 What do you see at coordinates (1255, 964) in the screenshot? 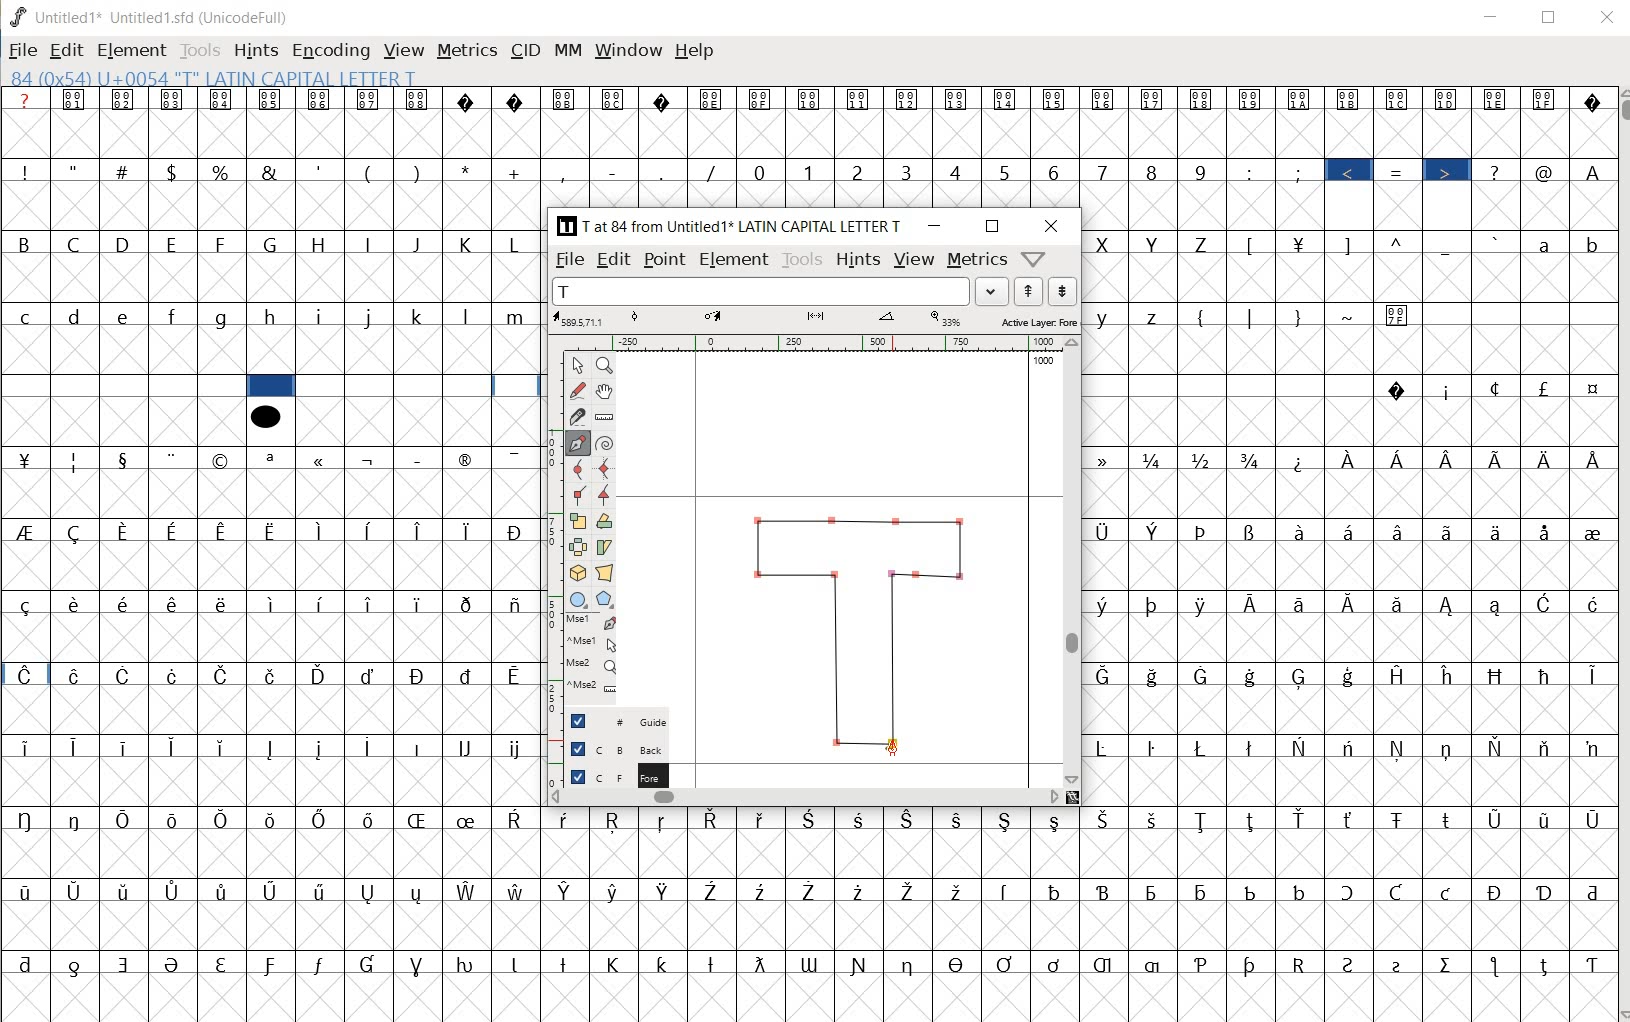
I see `Symbol` at bounding box center [1255, 964].